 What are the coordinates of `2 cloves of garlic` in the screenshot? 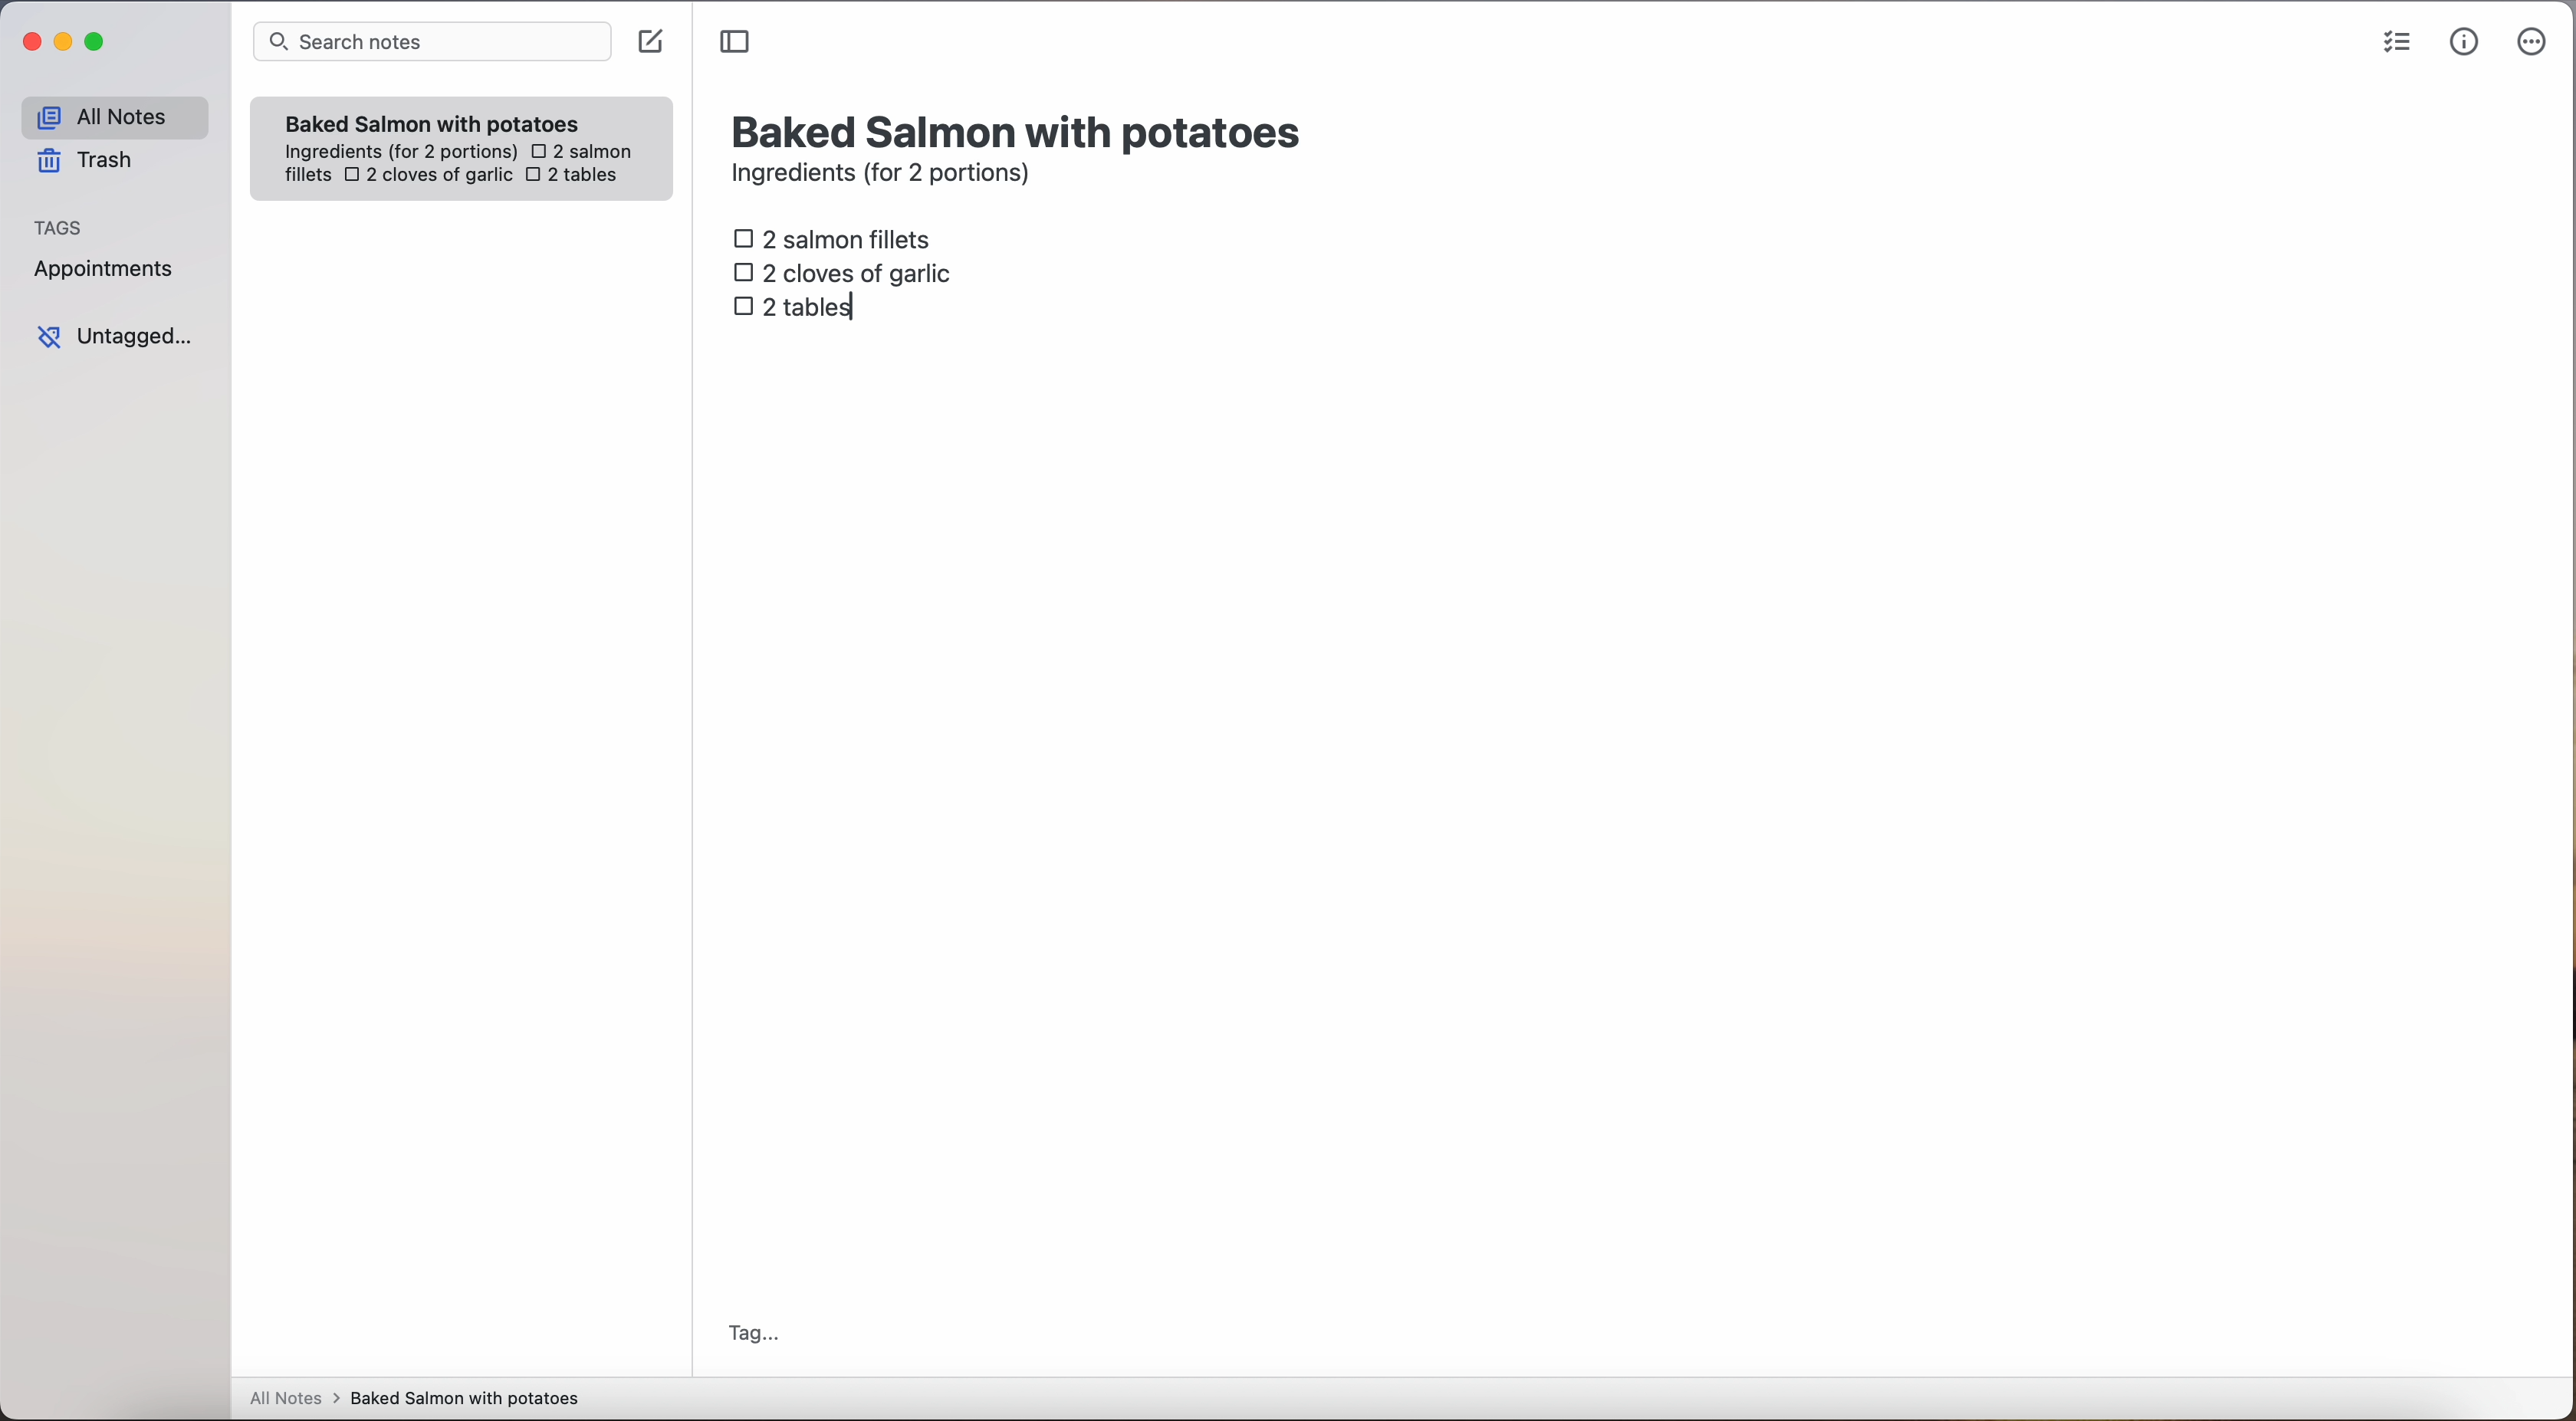 It's located at (848, 270).